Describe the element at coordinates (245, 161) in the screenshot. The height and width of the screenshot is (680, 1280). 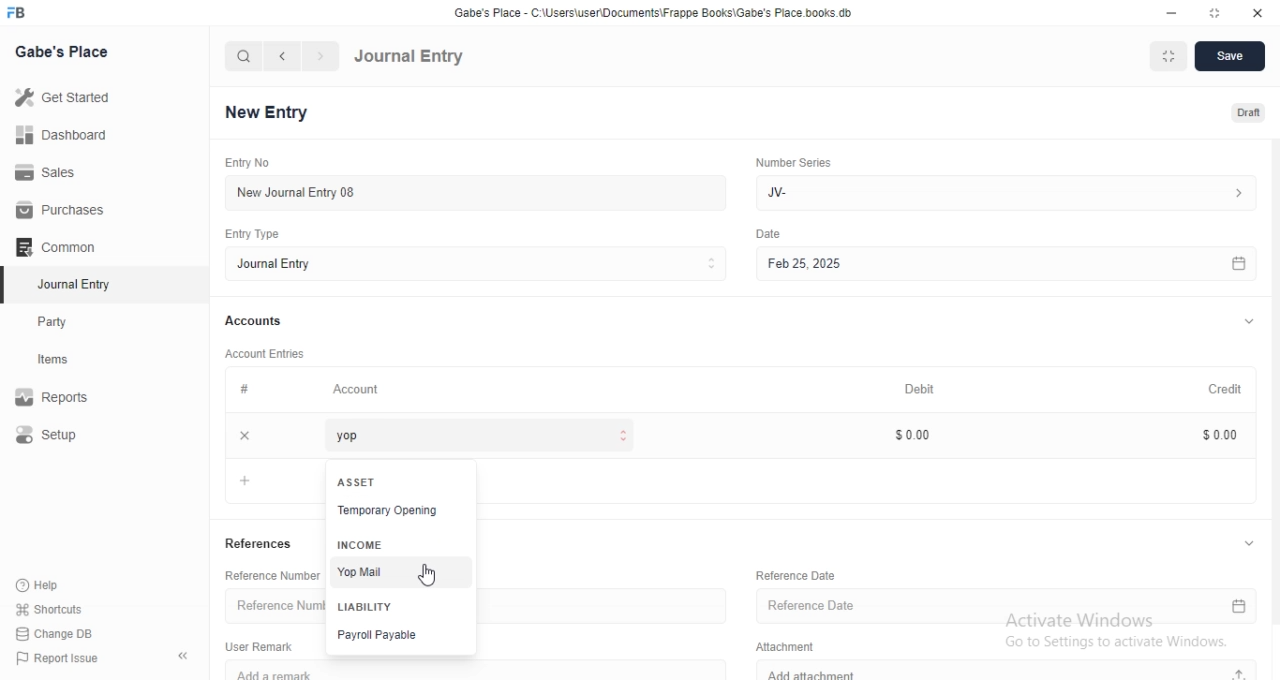
I see `Entry No` at that location.